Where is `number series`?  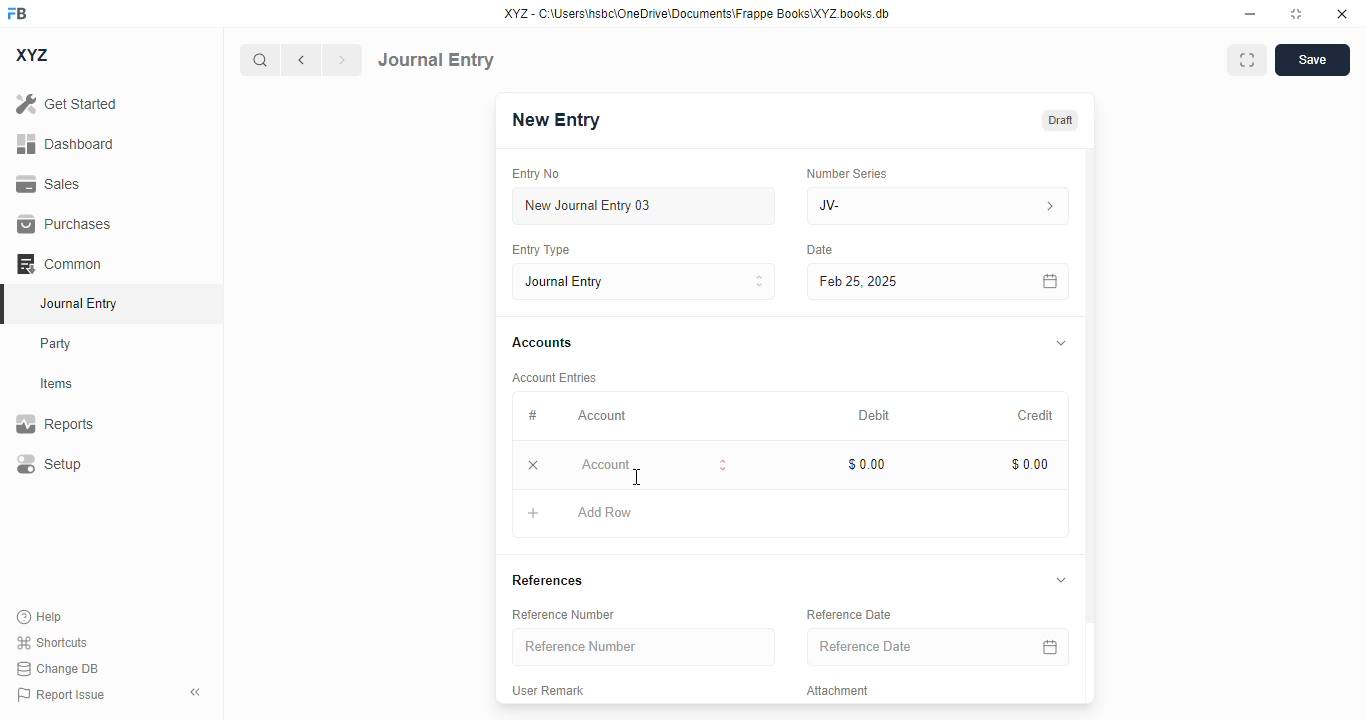 number series is located at coordinates (846, 173).